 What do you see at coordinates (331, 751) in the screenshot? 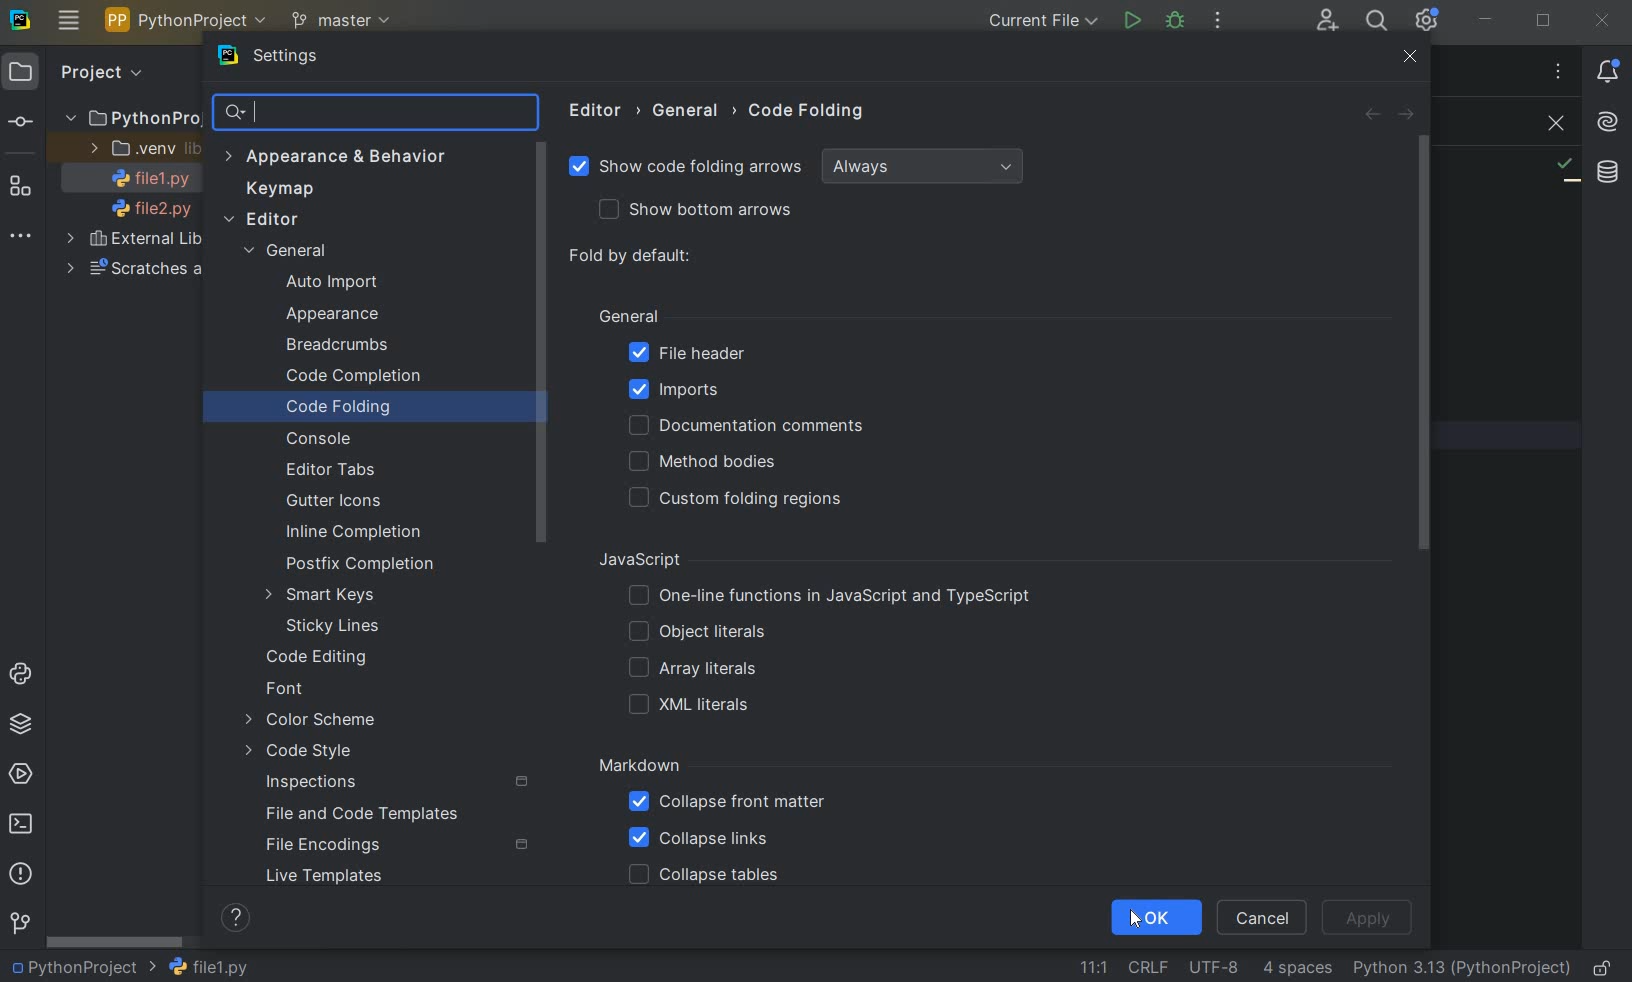
I see `CODE STYLE` at bounding box center [331, 751].